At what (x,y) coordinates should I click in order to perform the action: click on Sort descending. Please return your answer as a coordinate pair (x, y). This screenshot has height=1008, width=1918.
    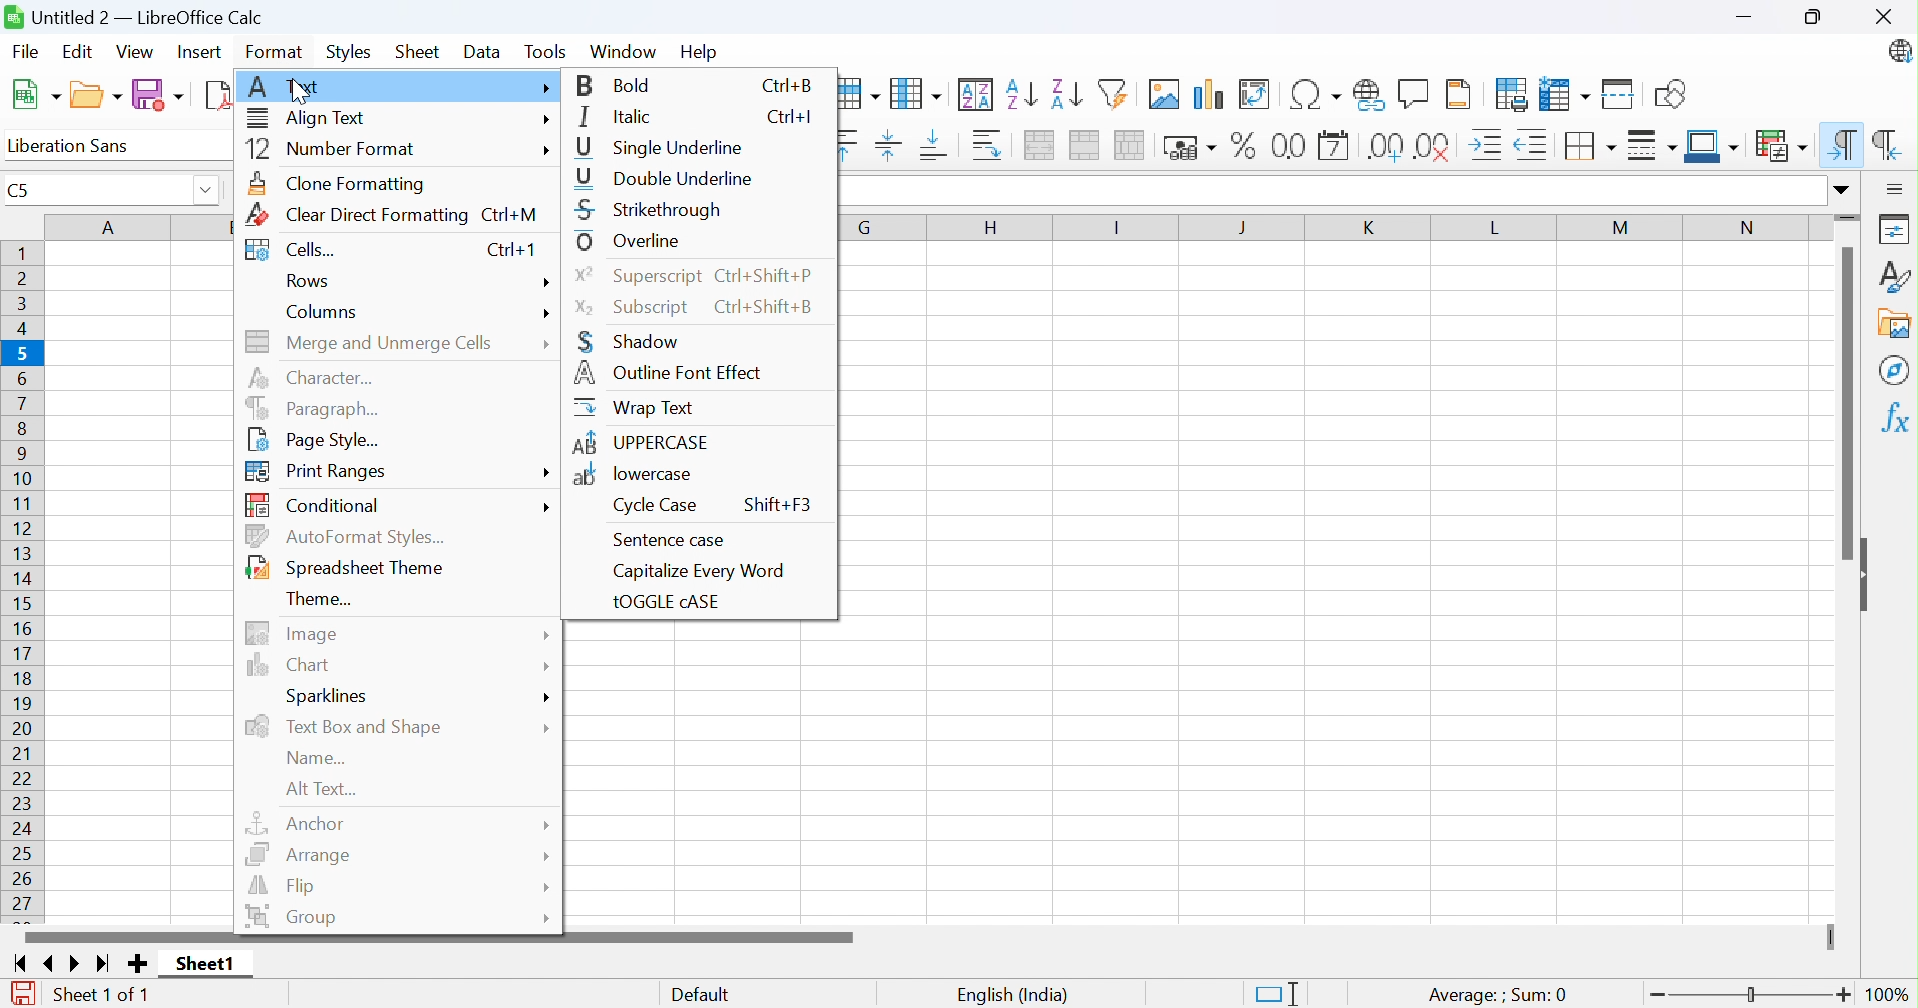
    Looking at the image, I should click on (1066, 94).